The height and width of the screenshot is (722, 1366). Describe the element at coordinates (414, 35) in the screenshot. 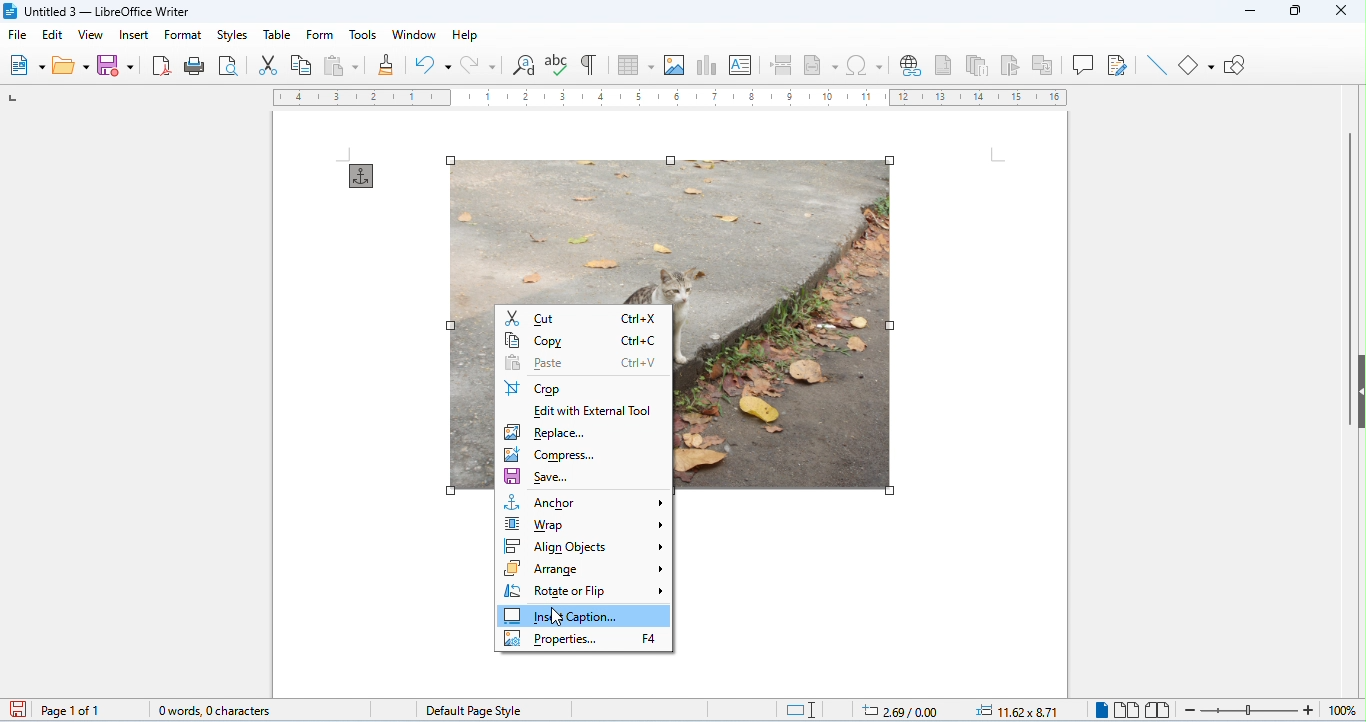

I see `window` at that location.